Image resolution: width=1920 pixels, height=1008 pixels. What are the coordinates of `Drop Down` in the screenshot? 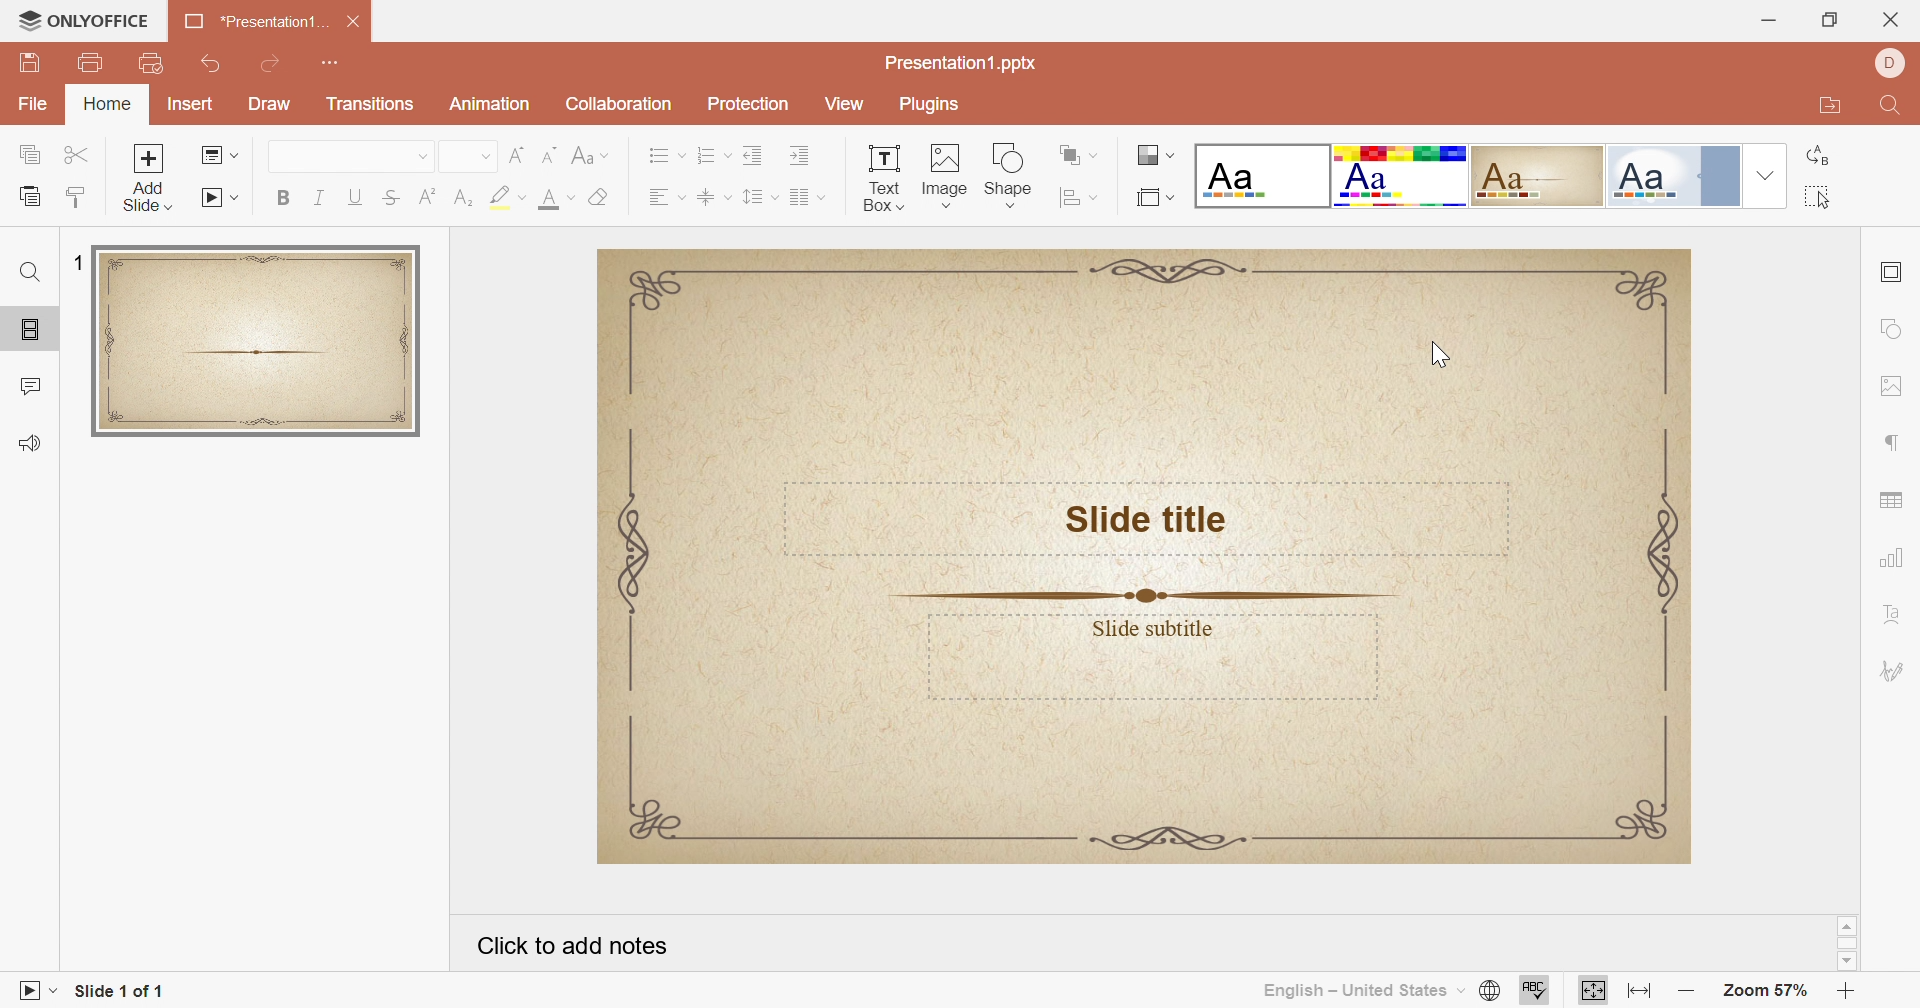 It's located at (730, 154).